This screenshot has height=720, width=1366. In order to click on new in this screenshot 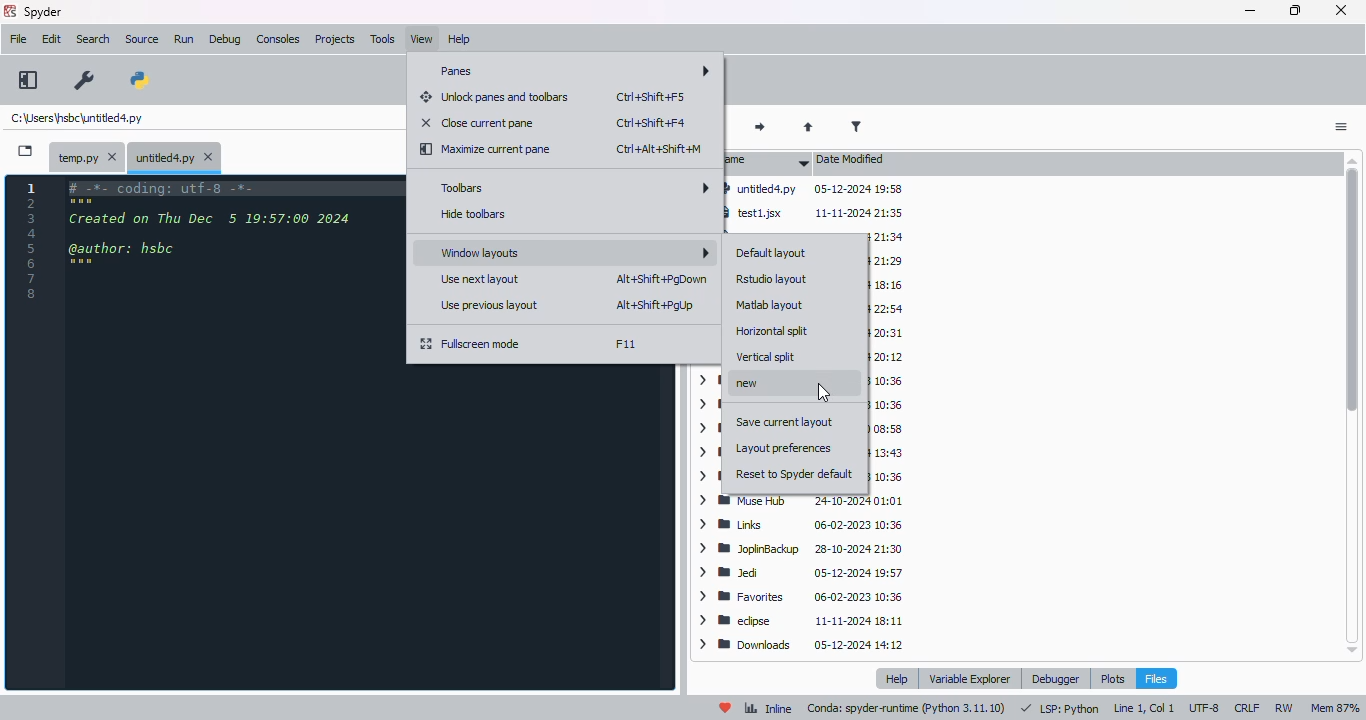, I will do `click(760, 383)`.